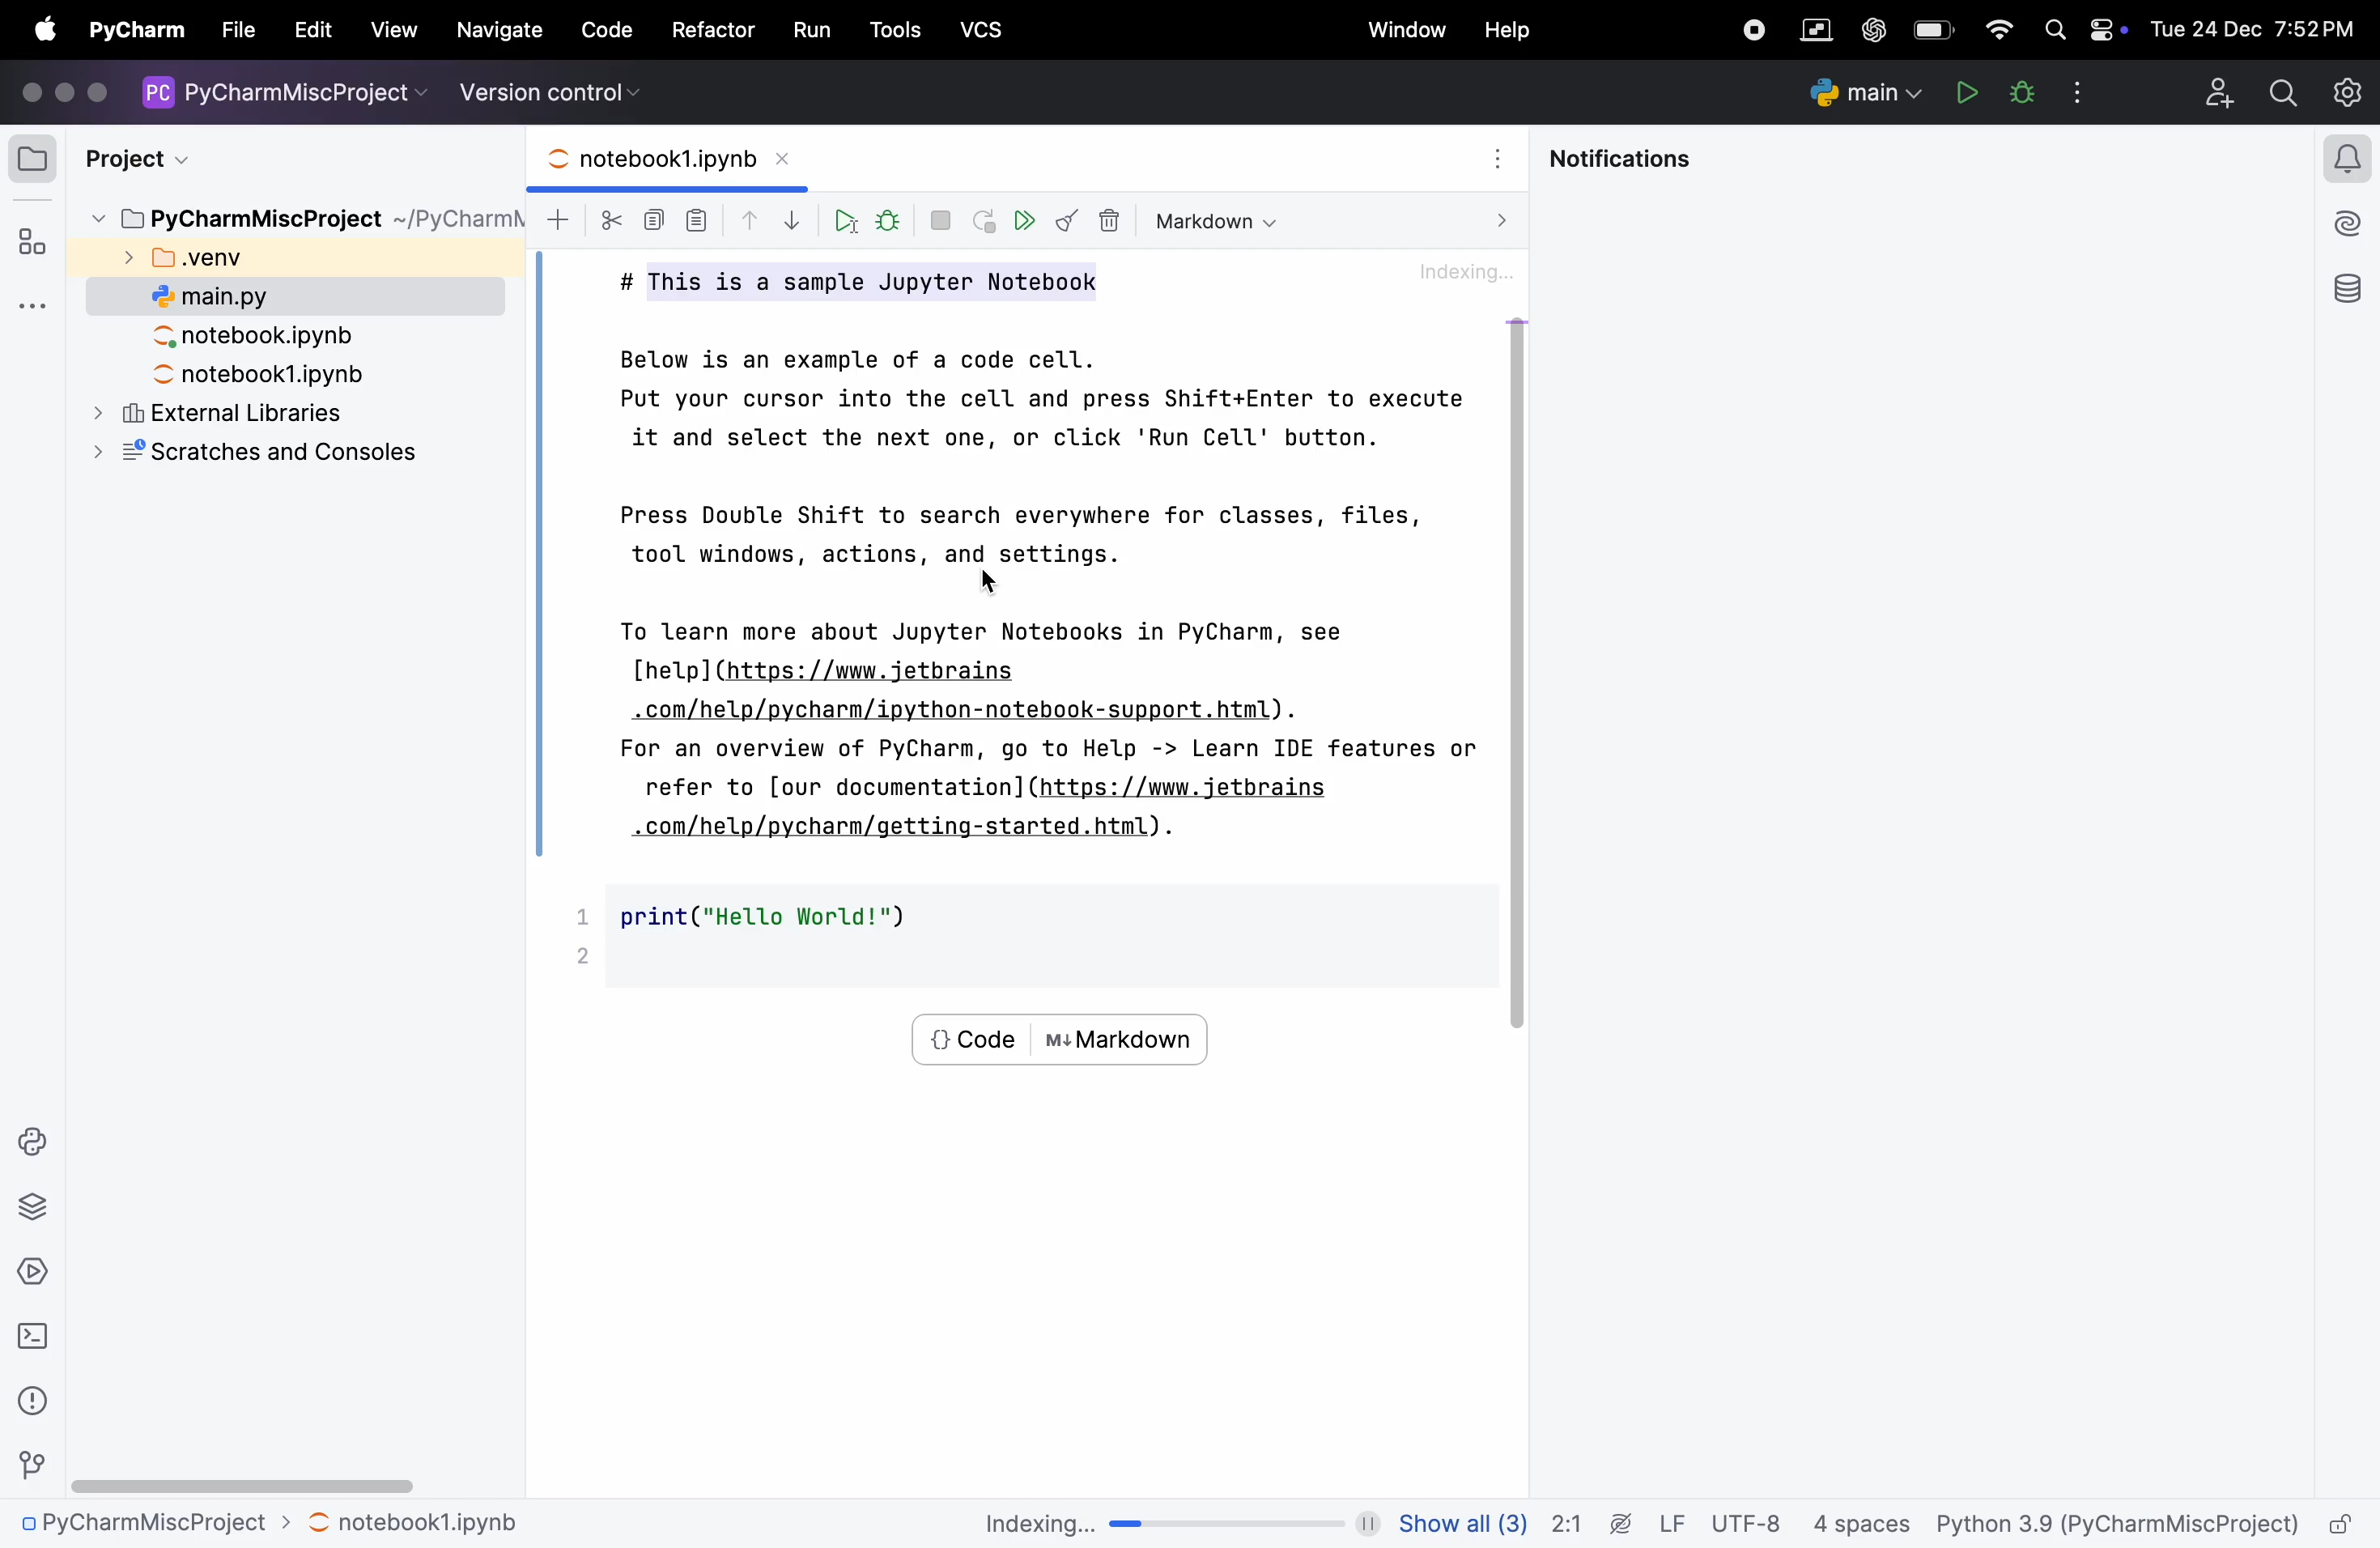 The image size is (2380, 1548). What do you see at coordinates (139, 29) in the screenshot?
I see `pycharm` at bounding box center [139, 29].